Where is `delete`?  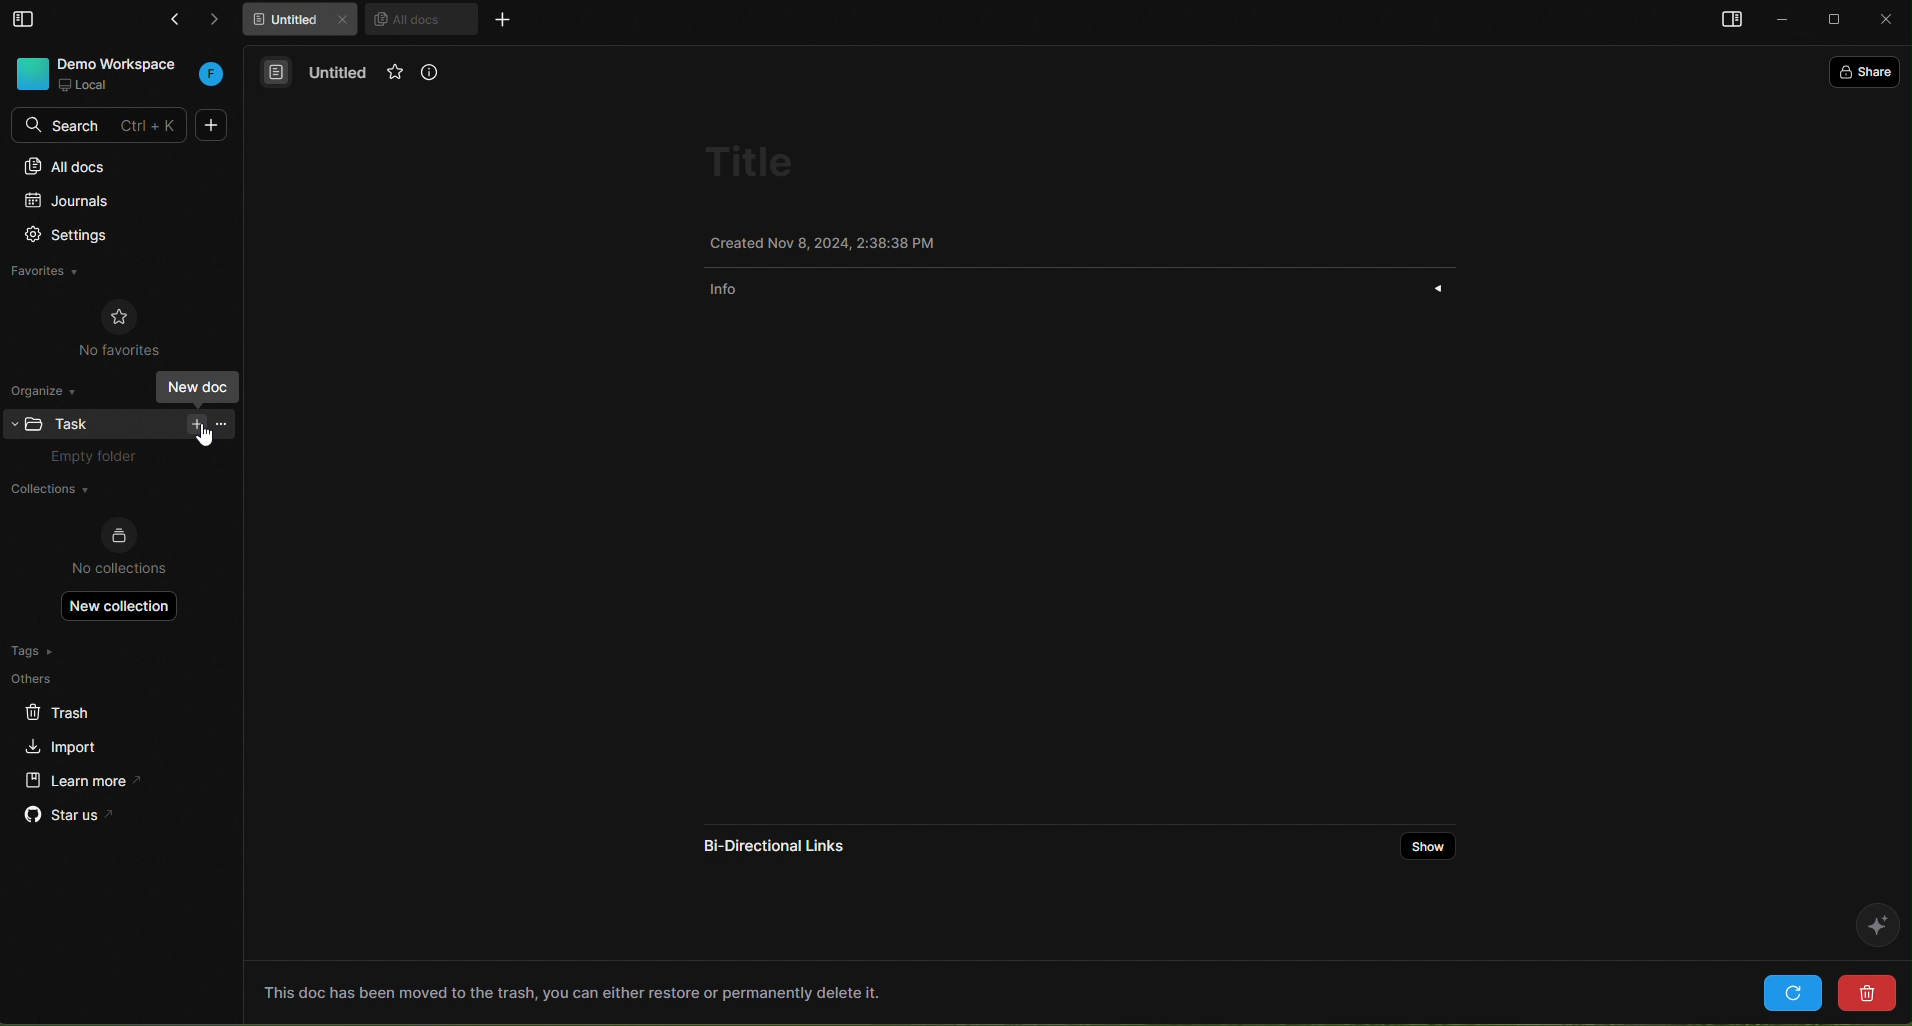
delete is located at coordinates (1864, 992).